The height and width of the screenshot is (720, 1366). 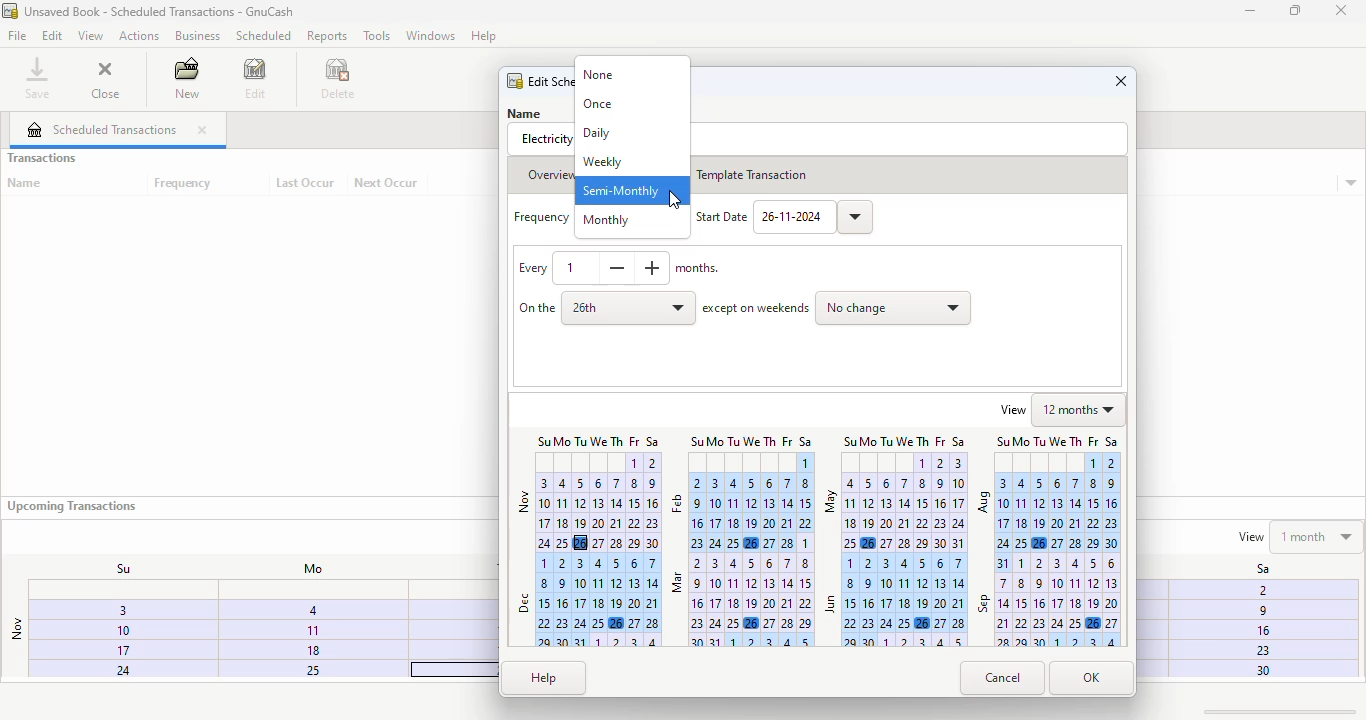 What do you see at coordinates (105, 77) in the screenshot?
I see `close` at bounding box center [105, 77].